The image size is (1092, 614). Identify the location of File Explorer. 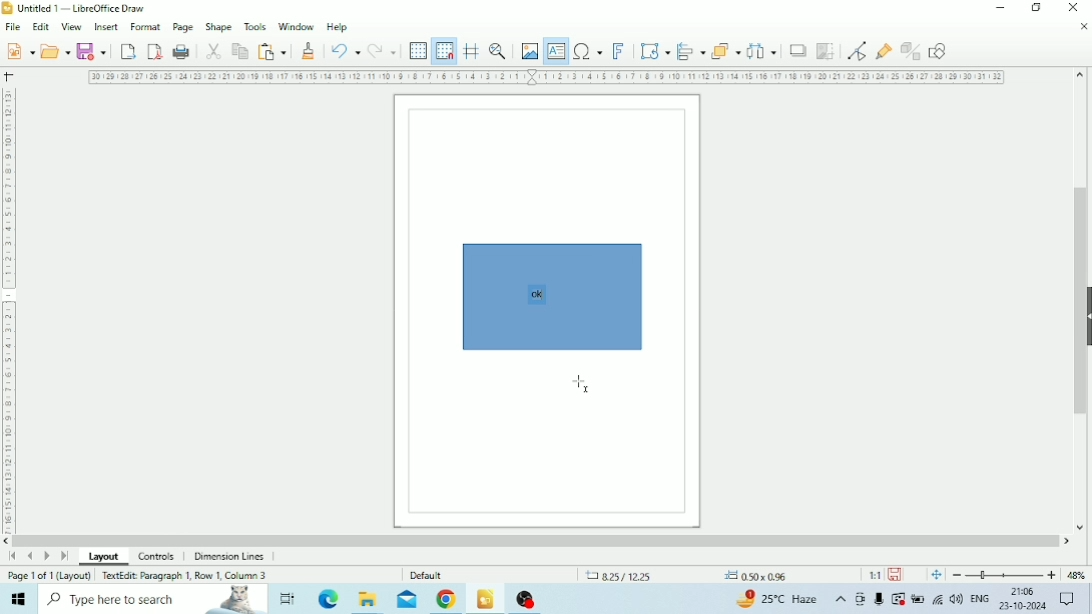
(367, 600).